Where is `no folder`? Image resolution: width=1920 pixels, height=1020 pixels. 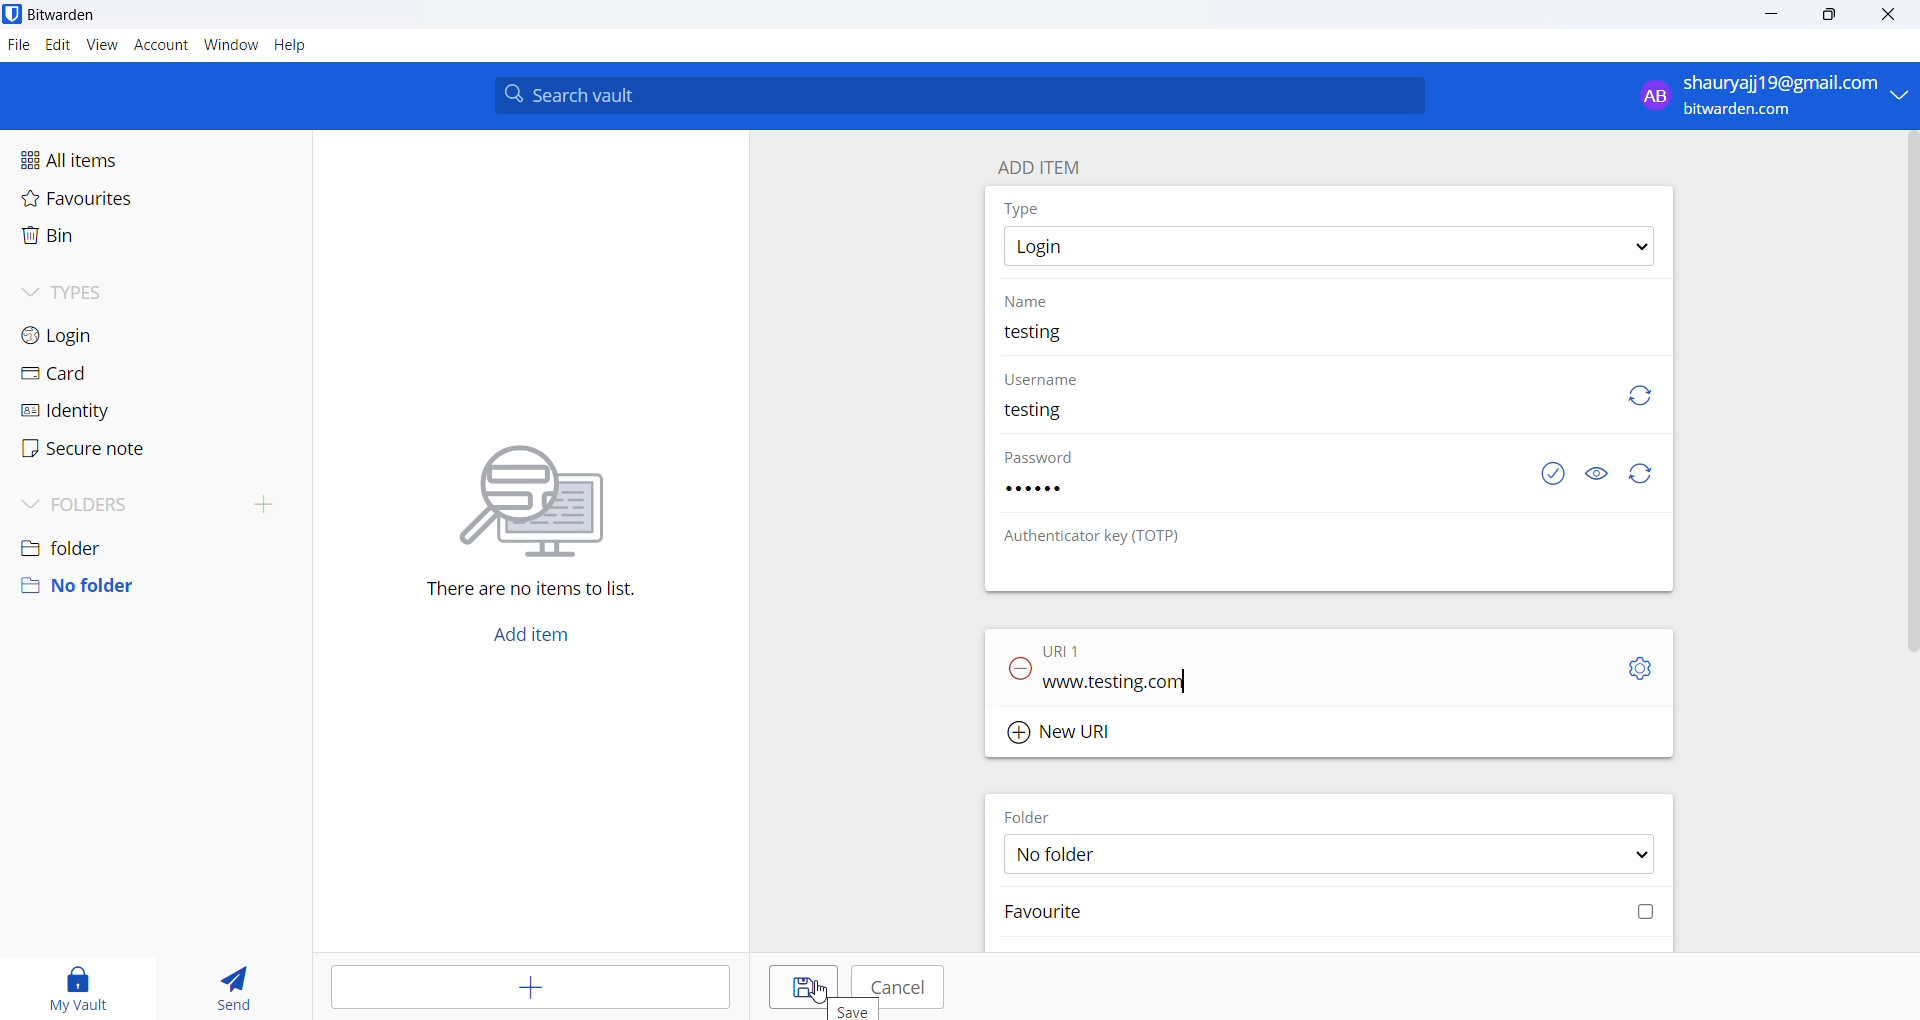 no folder is located at coordinates (148, 586).